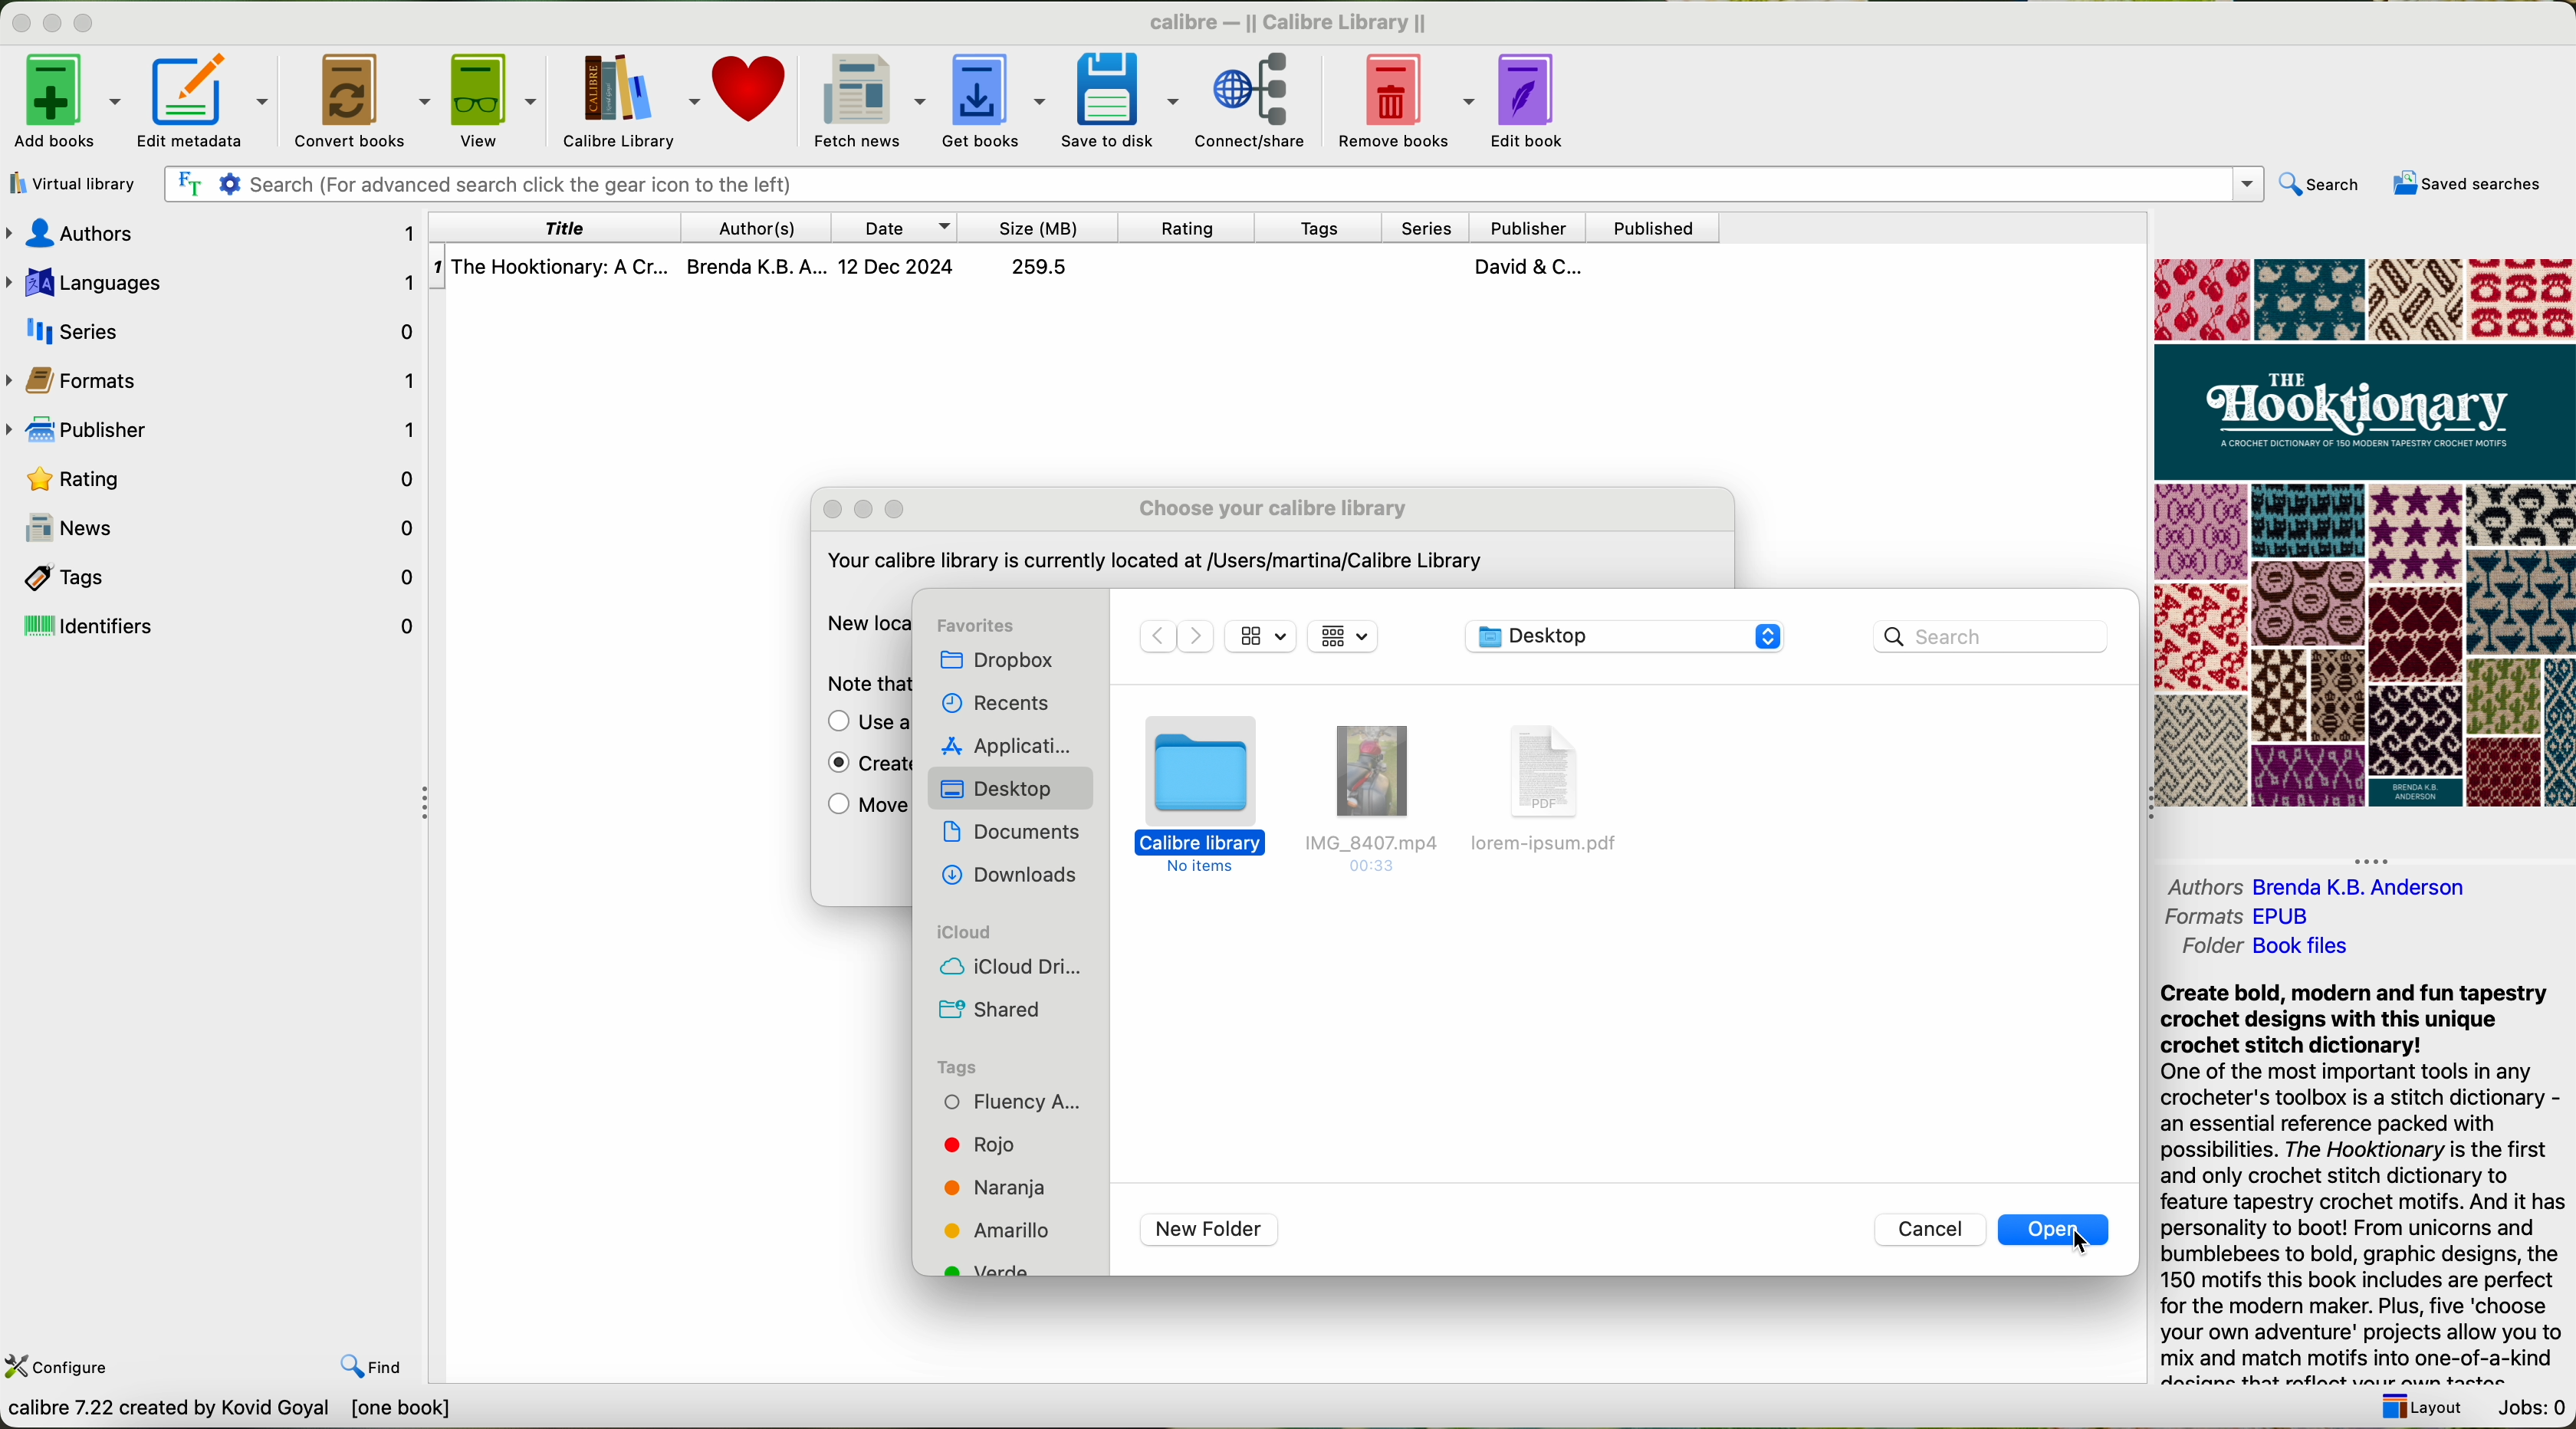 This screenshot has height=1429, width=2576. Describe the element at coordinates (1528, 99) in the screenshot. I see `edit book` at that location.